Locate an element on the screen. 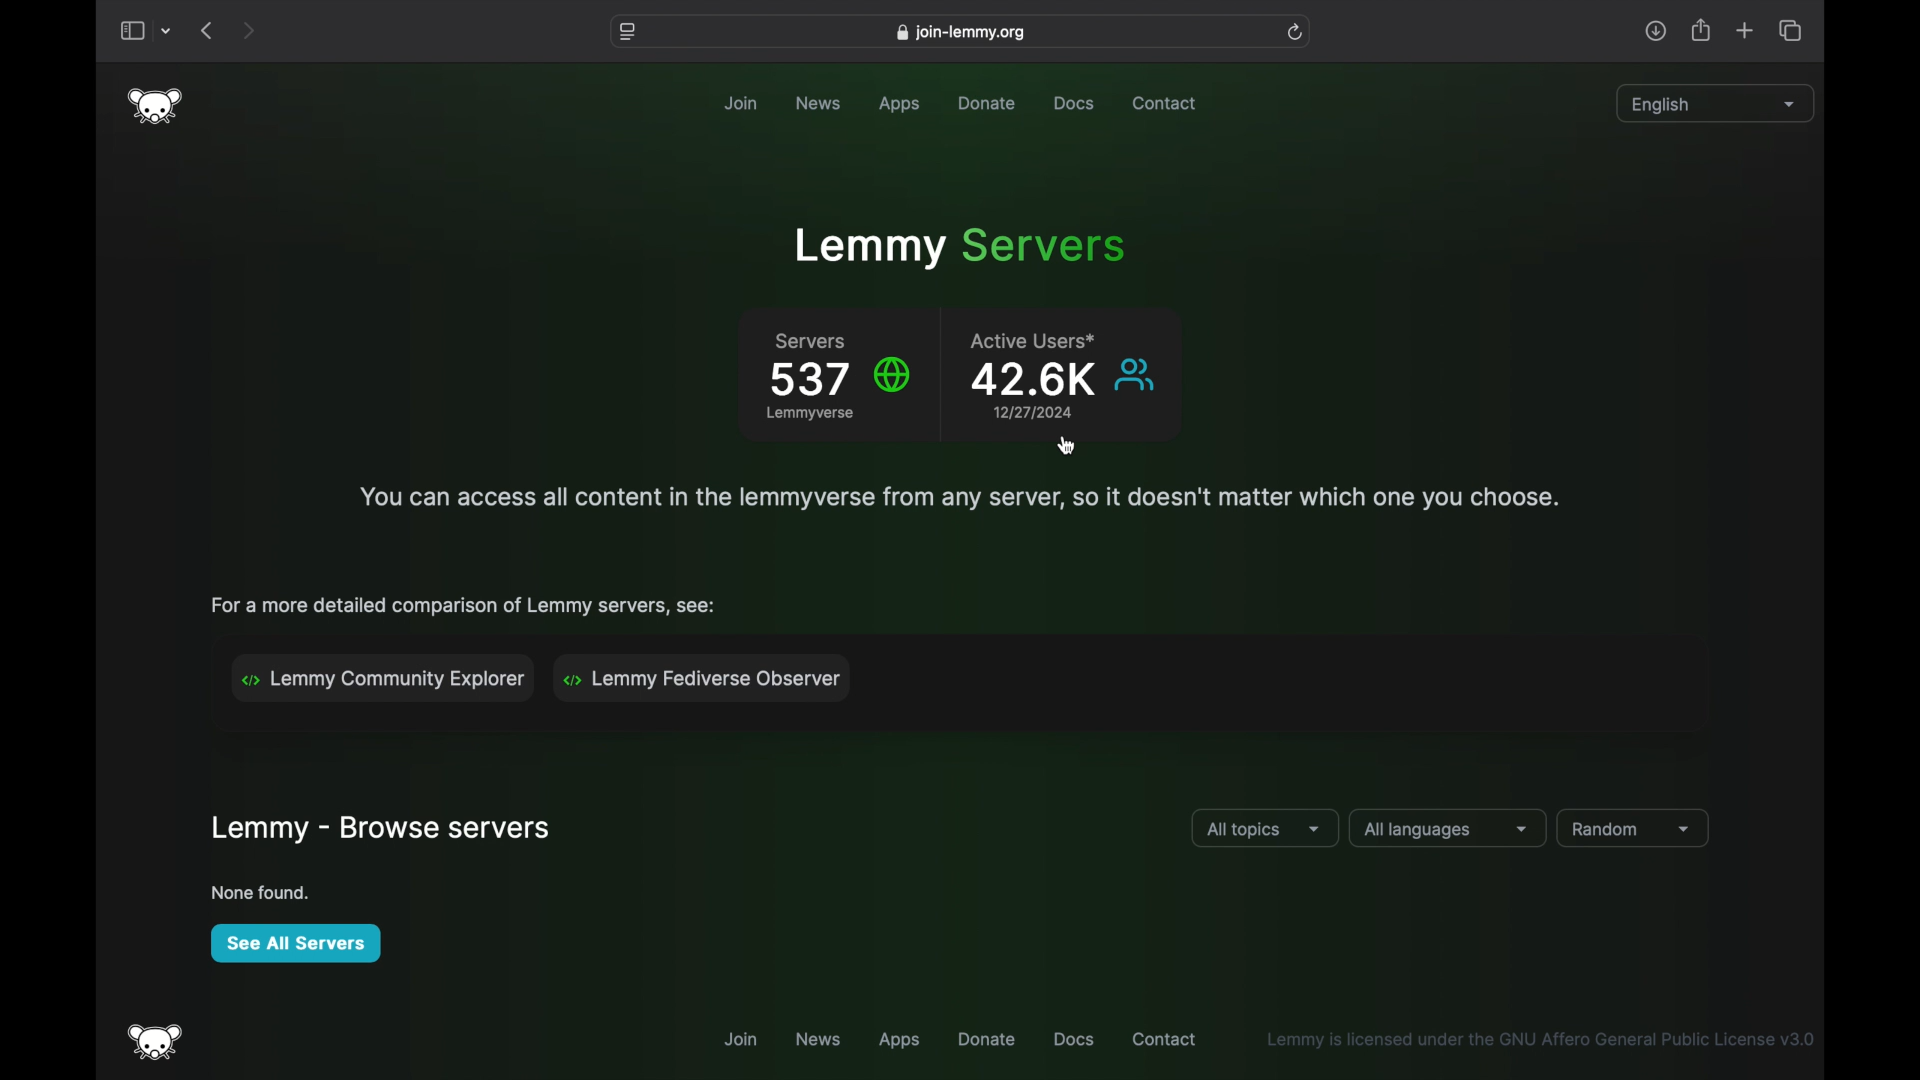 This screenshot has width=1920, height=1080. 42,6K is located at coordinates (1029, 381).